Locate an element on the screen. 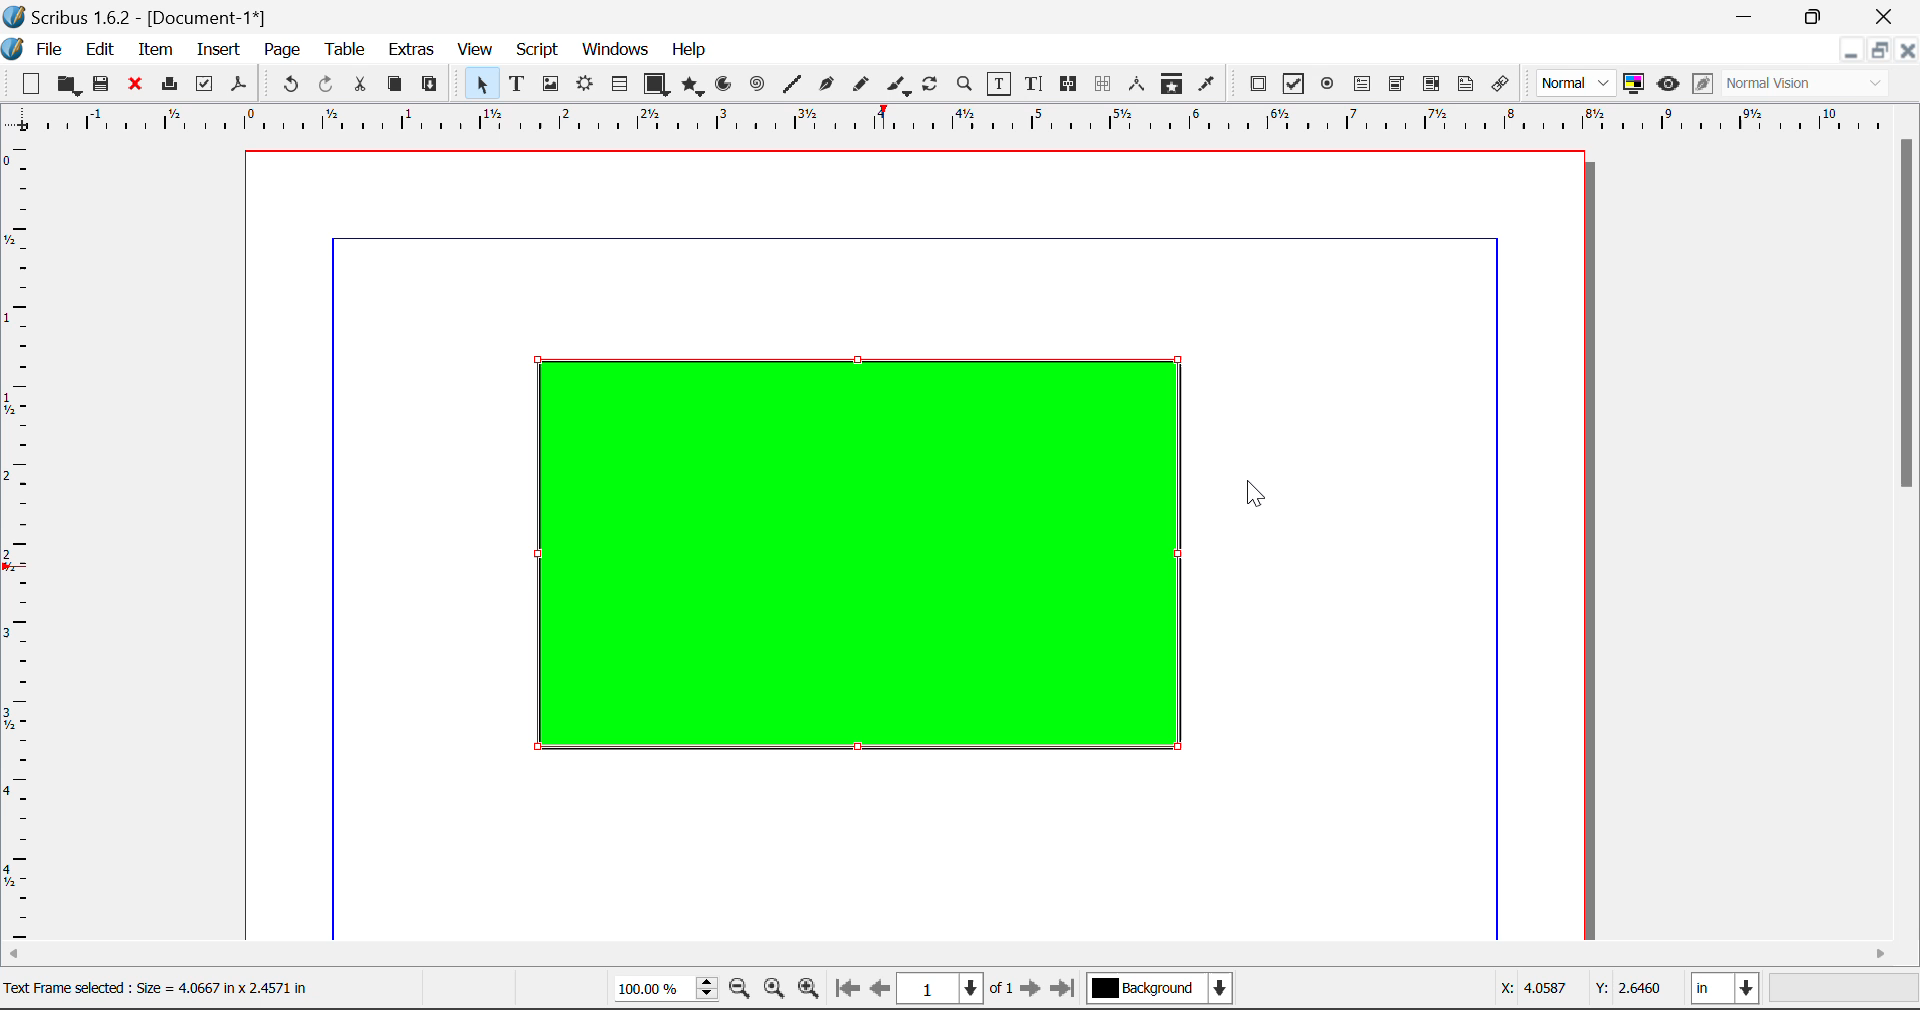 Image resolution: width=1920 pixels, height=1010 pixels. Extras is located at coordinates (413, 50).